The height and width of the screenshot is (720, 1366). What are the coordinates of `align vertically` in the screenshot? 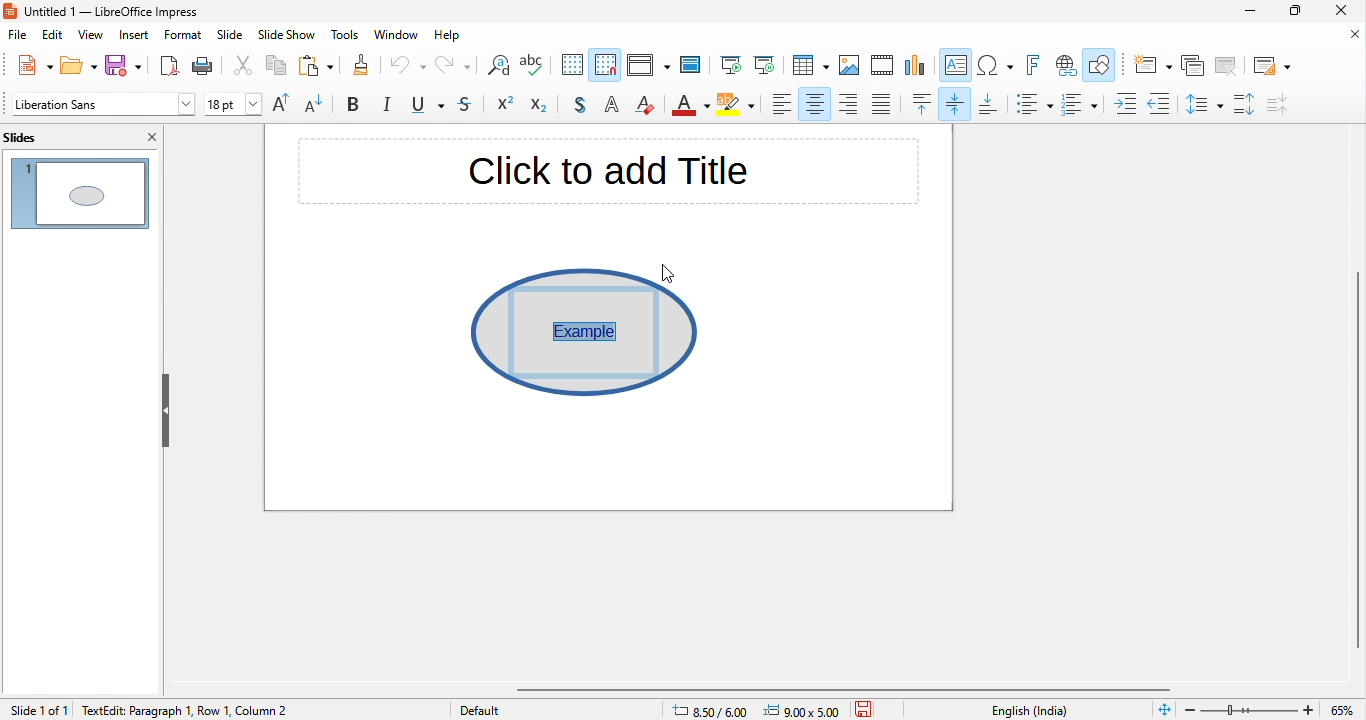 It's located at (957, 103).